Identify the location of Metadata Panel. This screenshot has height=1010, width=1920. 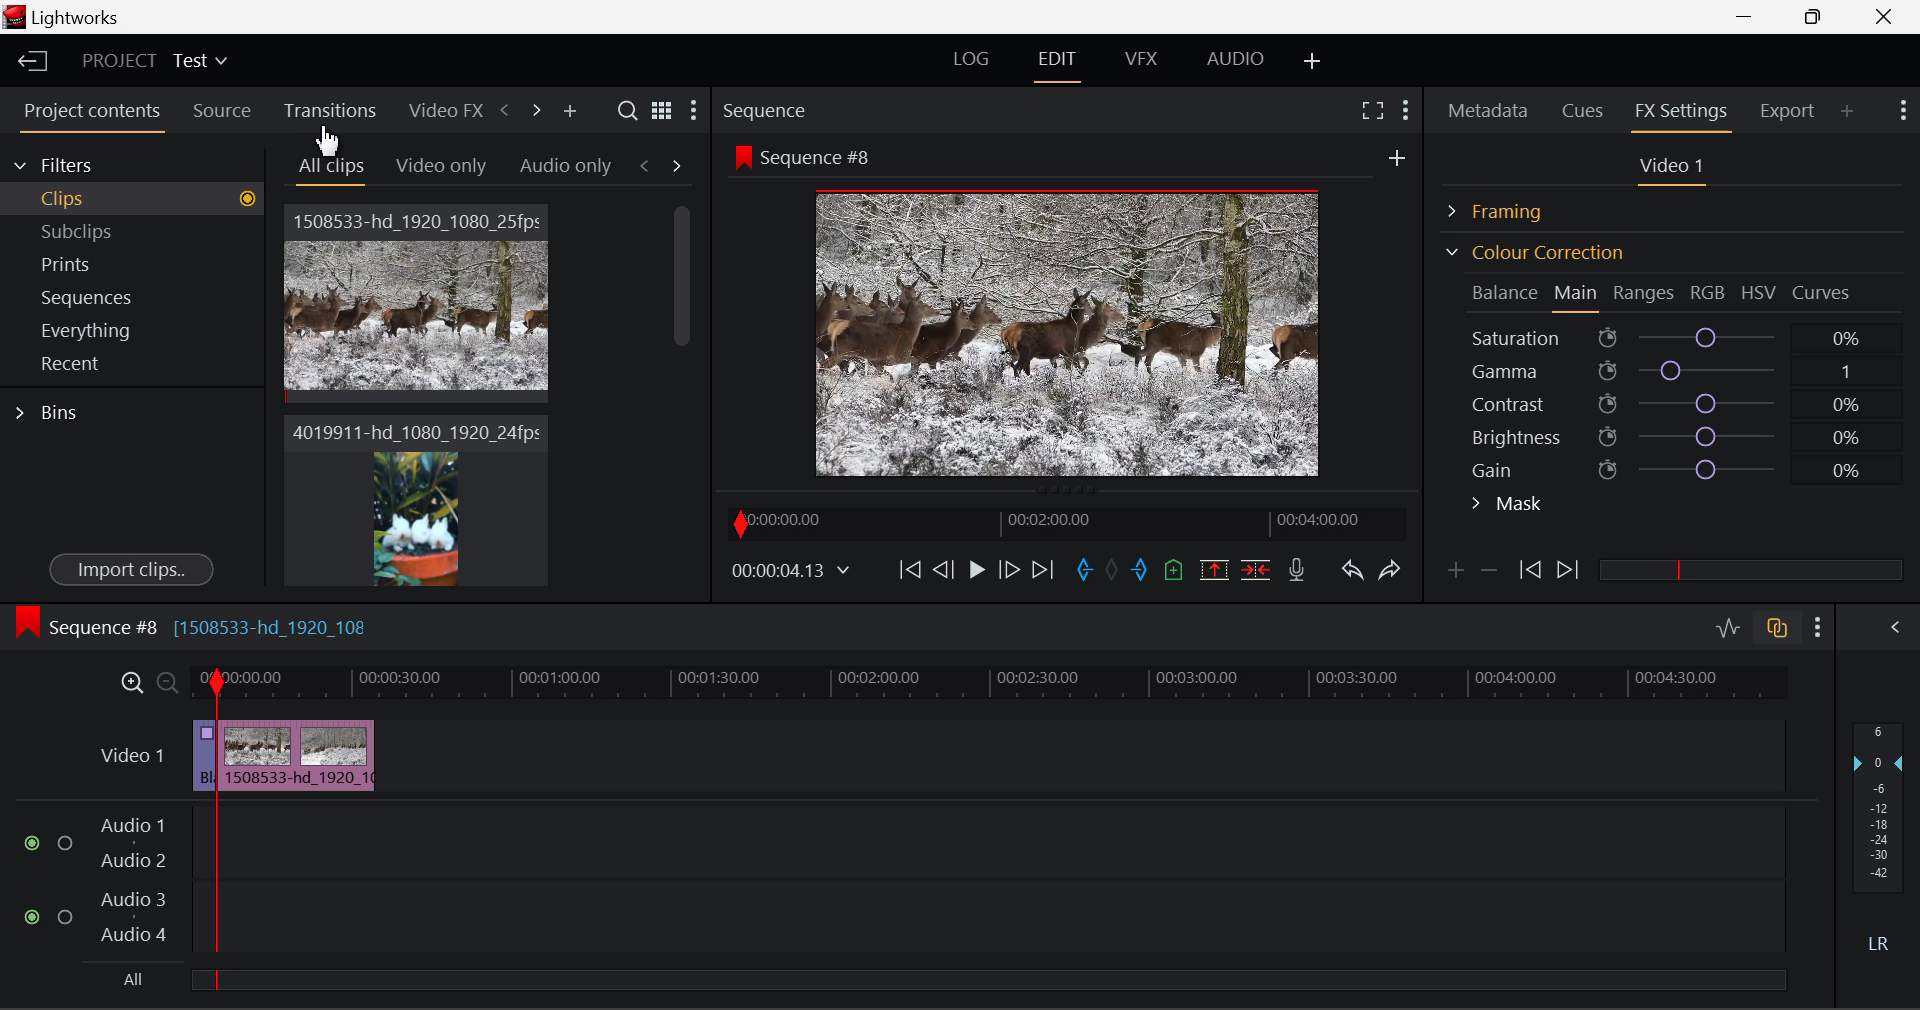
(1490, 107).